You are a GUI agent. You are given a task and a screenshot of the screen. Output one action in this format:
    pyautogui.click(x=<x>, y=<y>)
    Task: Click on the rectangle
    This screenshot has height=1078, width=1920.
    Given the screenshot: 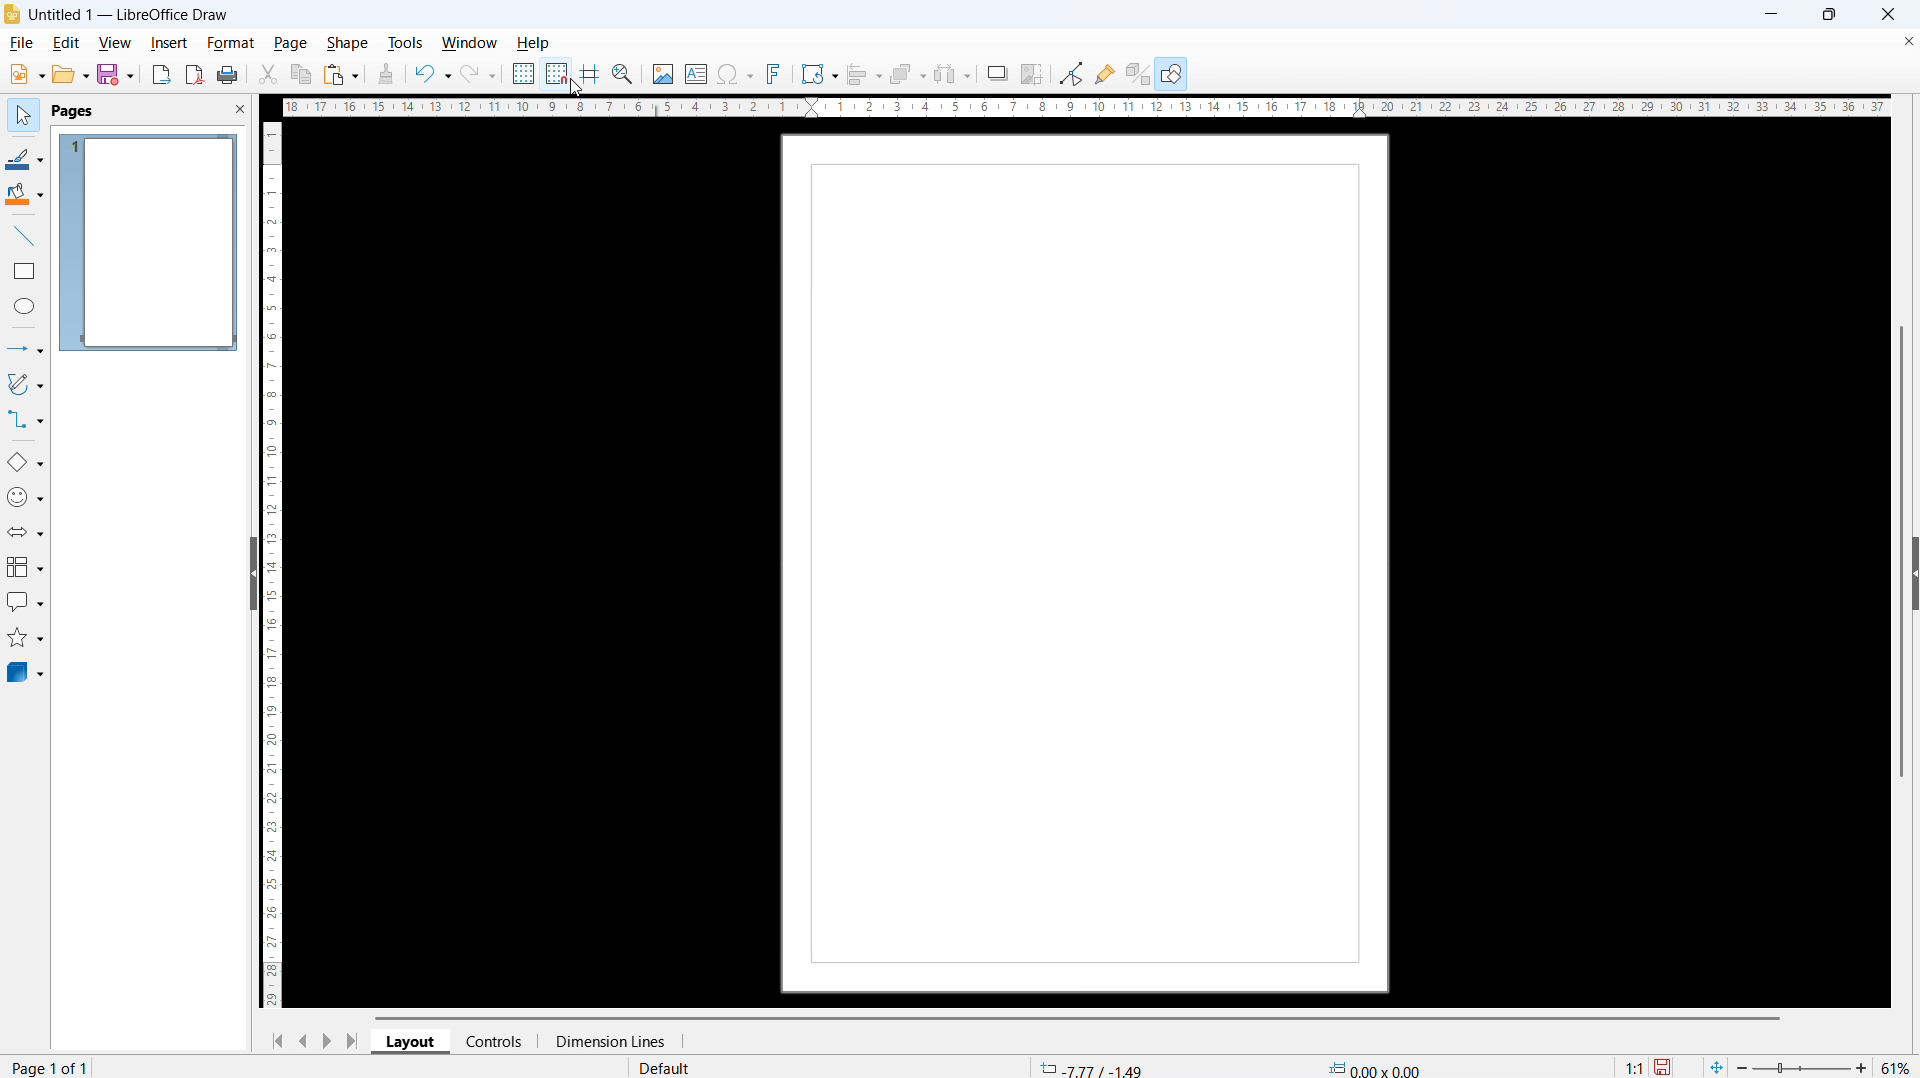 What is the action you would take?
    pyautogui.click(x=23, y=271)
    